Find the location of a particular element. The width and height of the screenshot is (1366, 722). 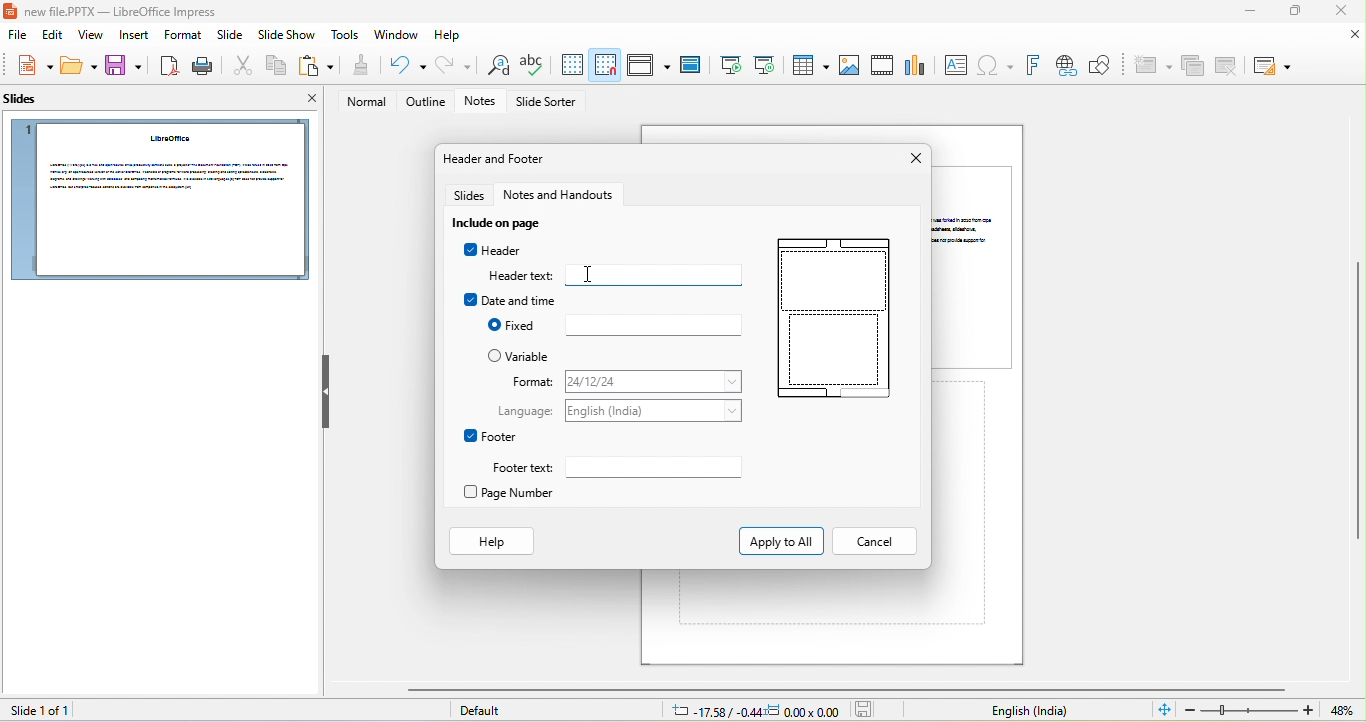

start from first slide is located at coordinates (729, 65).